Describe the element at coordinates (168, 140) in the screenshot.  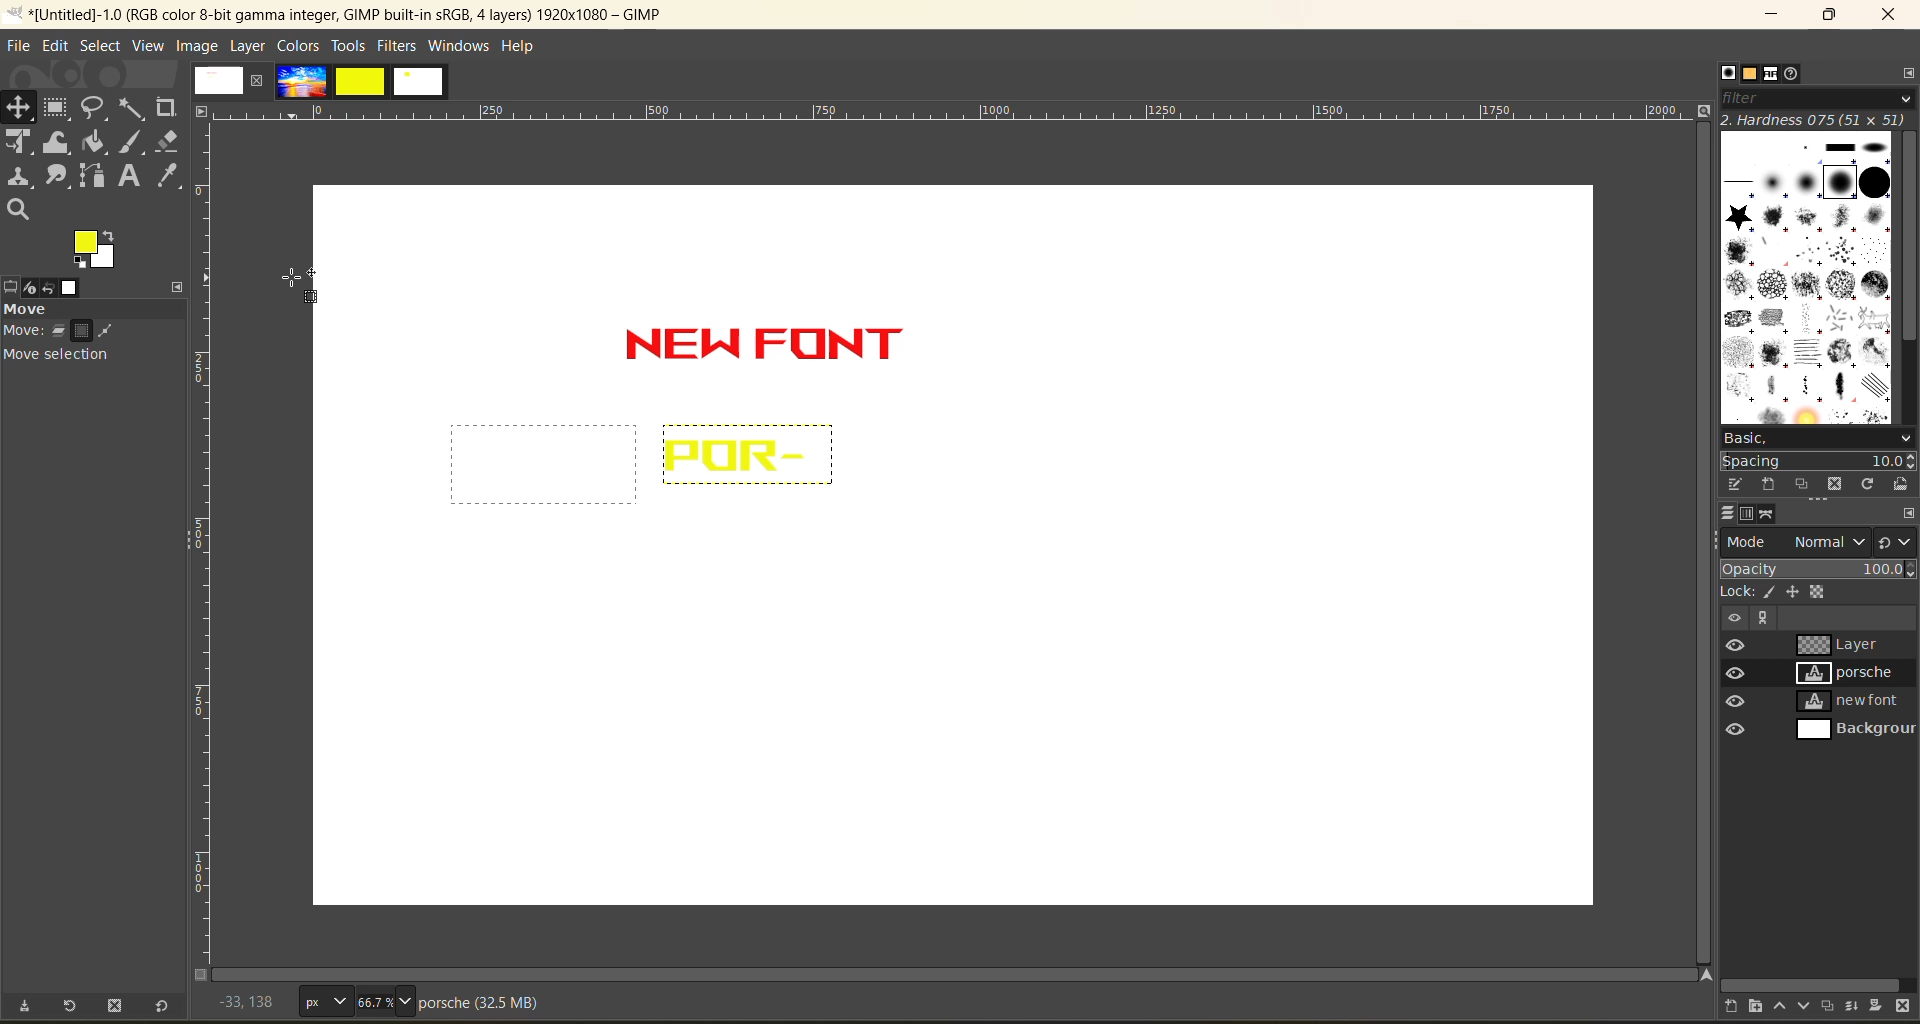
I see `erase` at that location.